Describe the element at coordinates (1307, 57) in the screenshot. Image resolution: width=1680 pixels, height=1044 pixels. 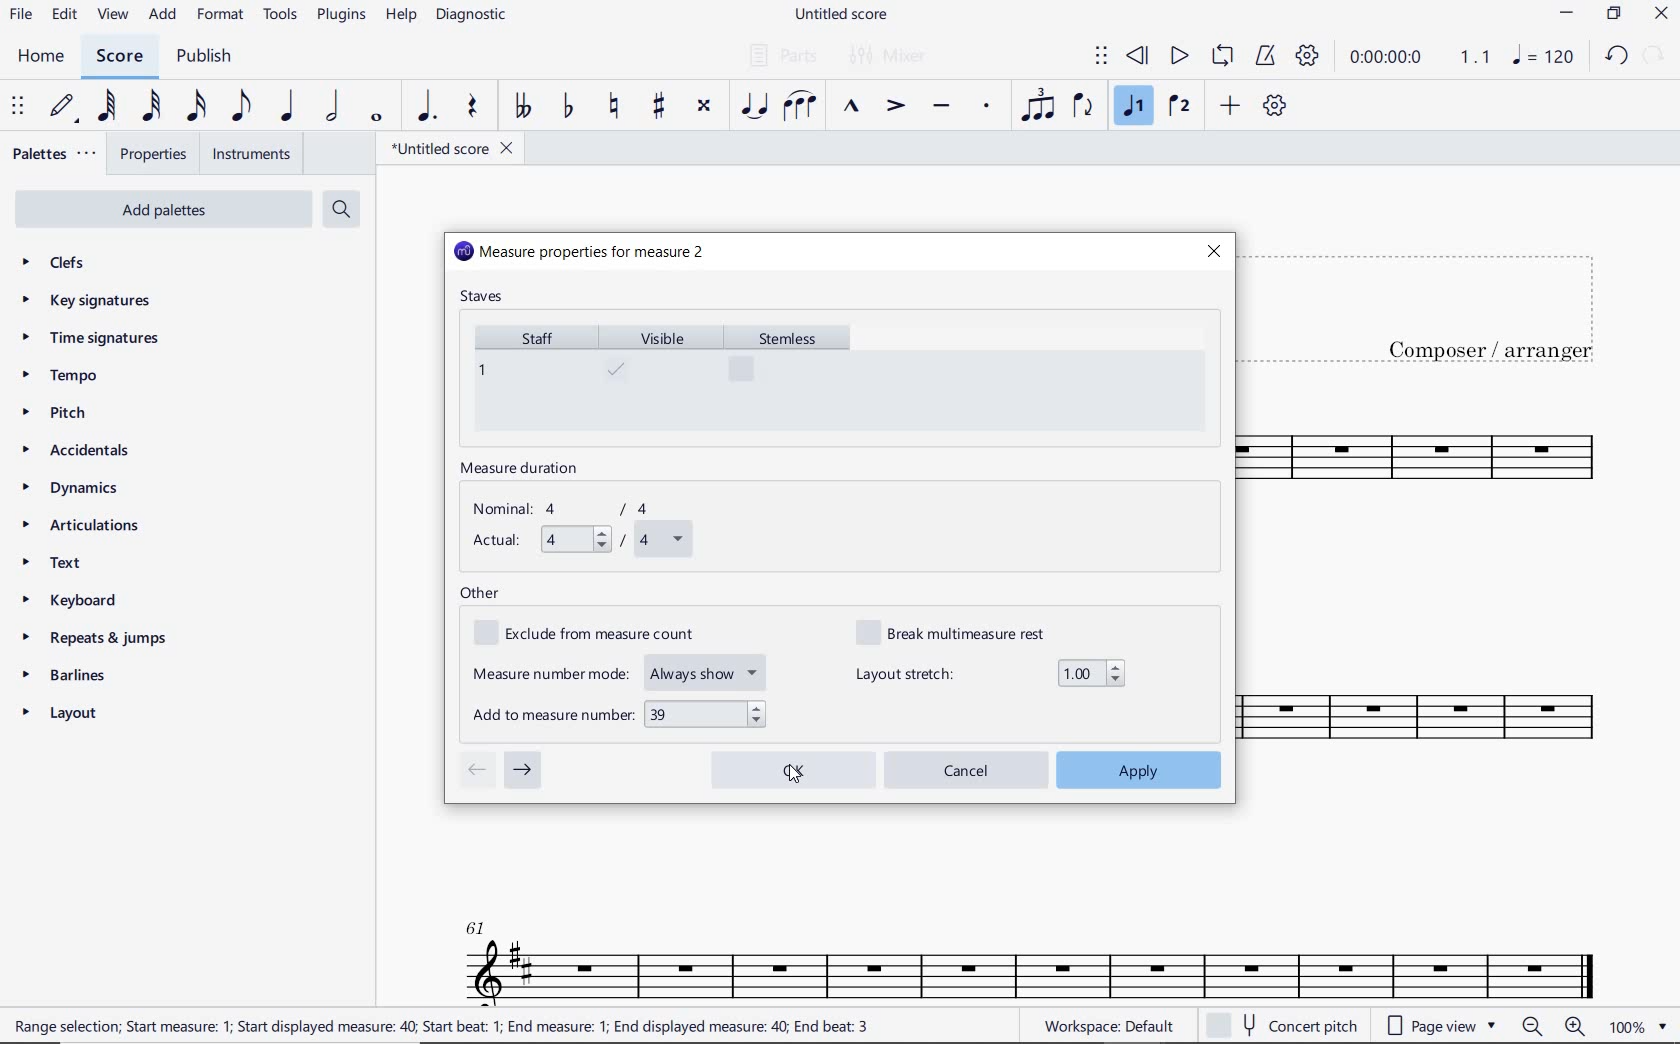
I see `PLAYBACK SETTINGS` at that location.